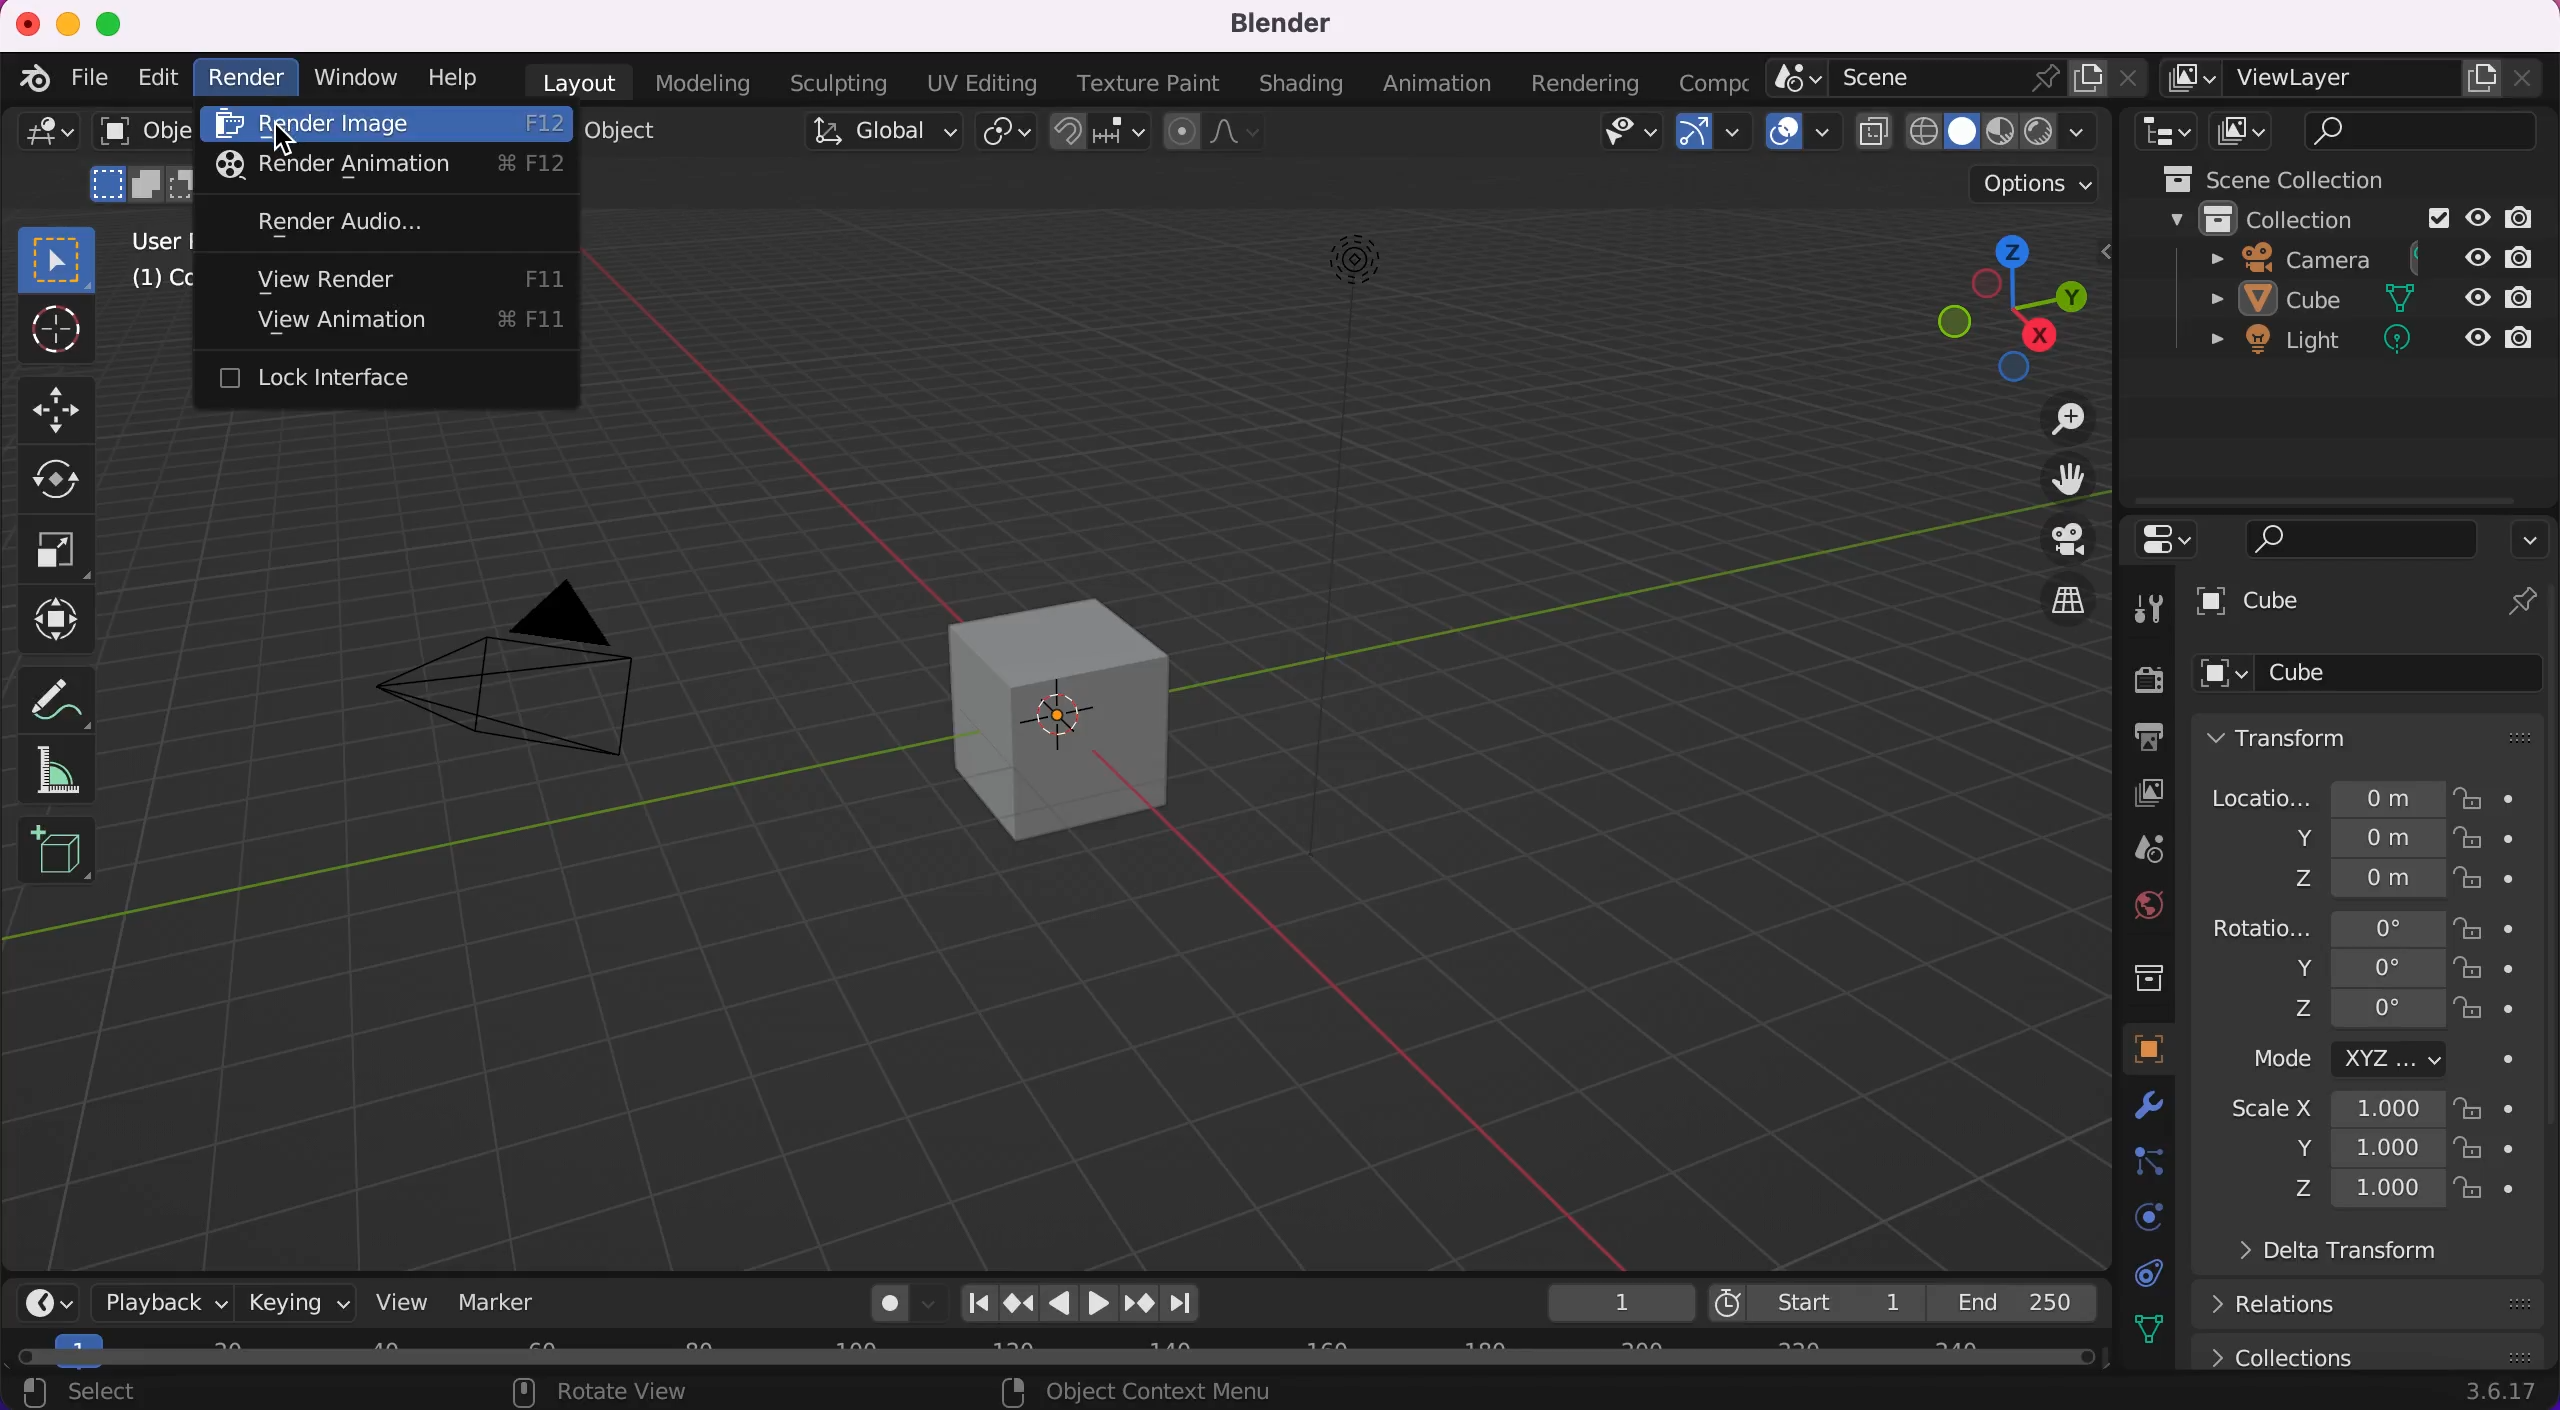 Image resolution: width=2560 pixels, height=1410 pixels. Describe the element at coordinates (35, 79) in the screenshot. I see `blender logo` at that location.